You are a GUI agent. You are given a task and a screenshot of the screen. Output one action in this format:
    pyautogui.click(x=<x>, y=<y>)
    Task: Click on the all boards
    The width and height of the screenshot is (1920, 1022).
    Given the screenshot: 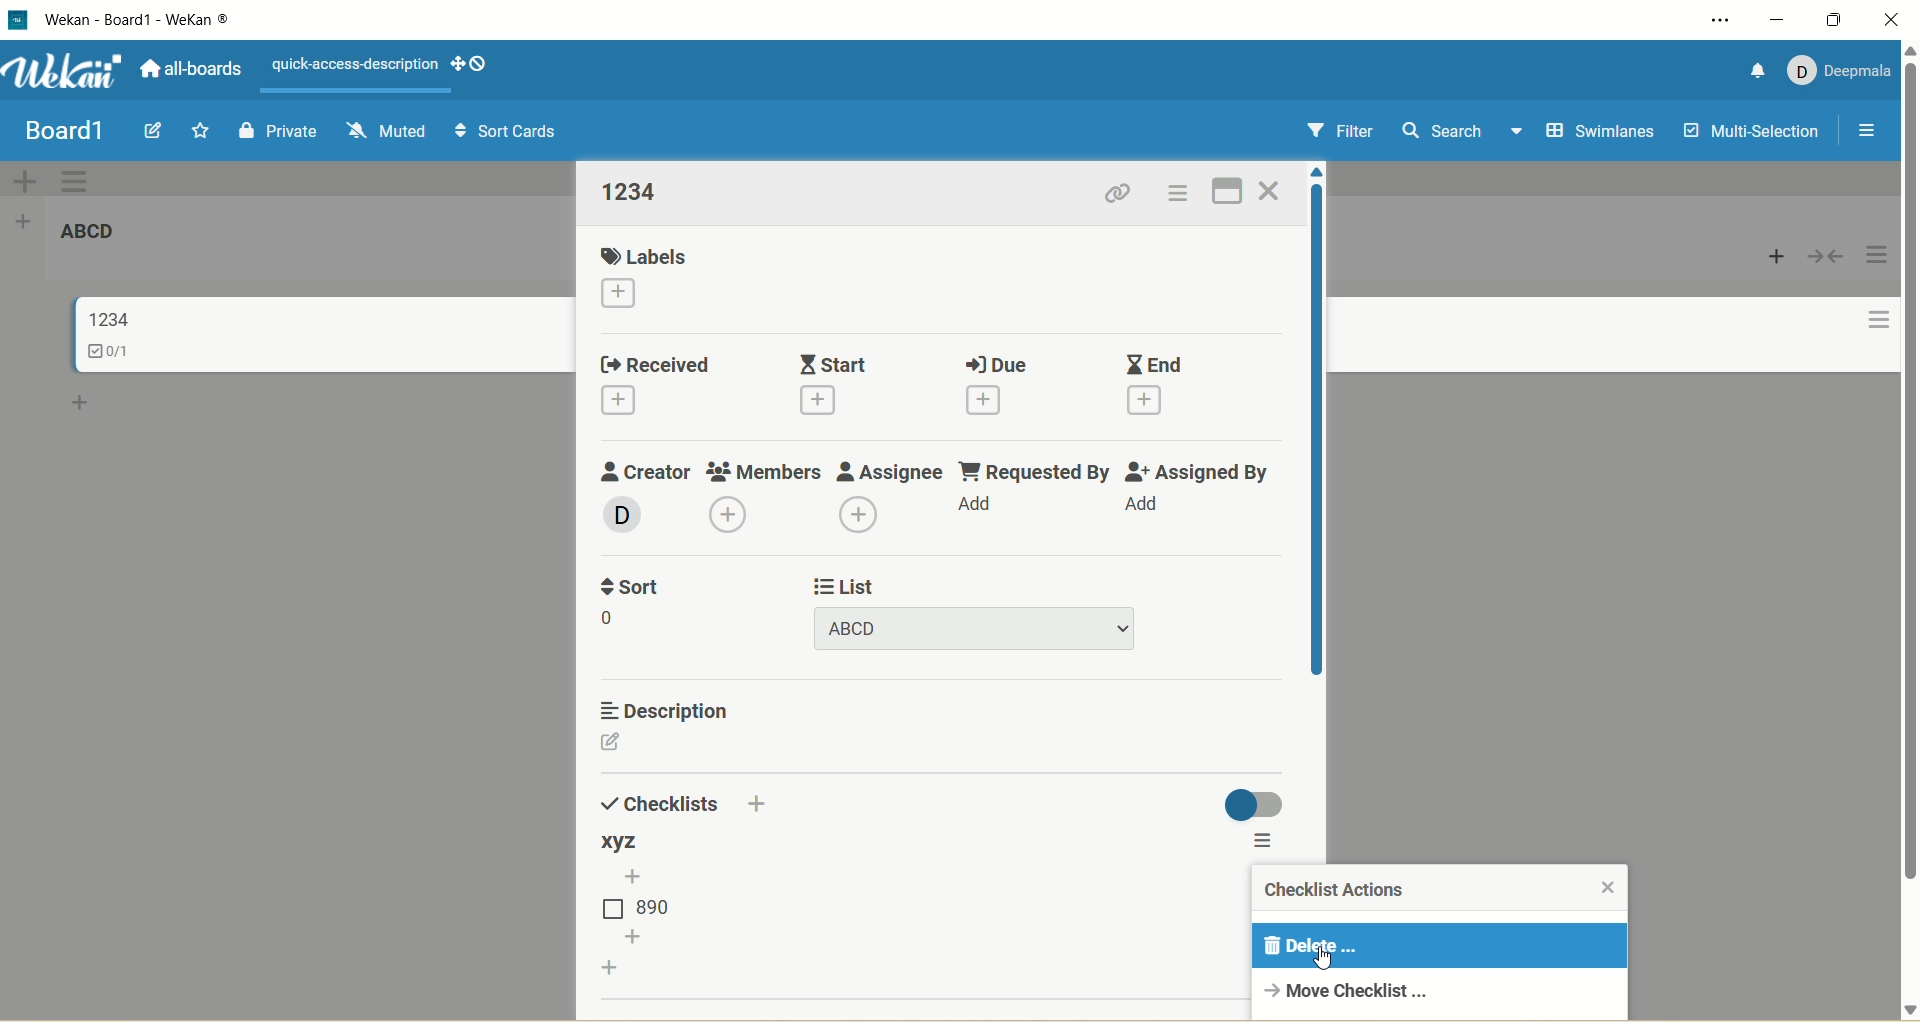 What is the action you would take?
    pyautogui.click(x=187, y=69)
    